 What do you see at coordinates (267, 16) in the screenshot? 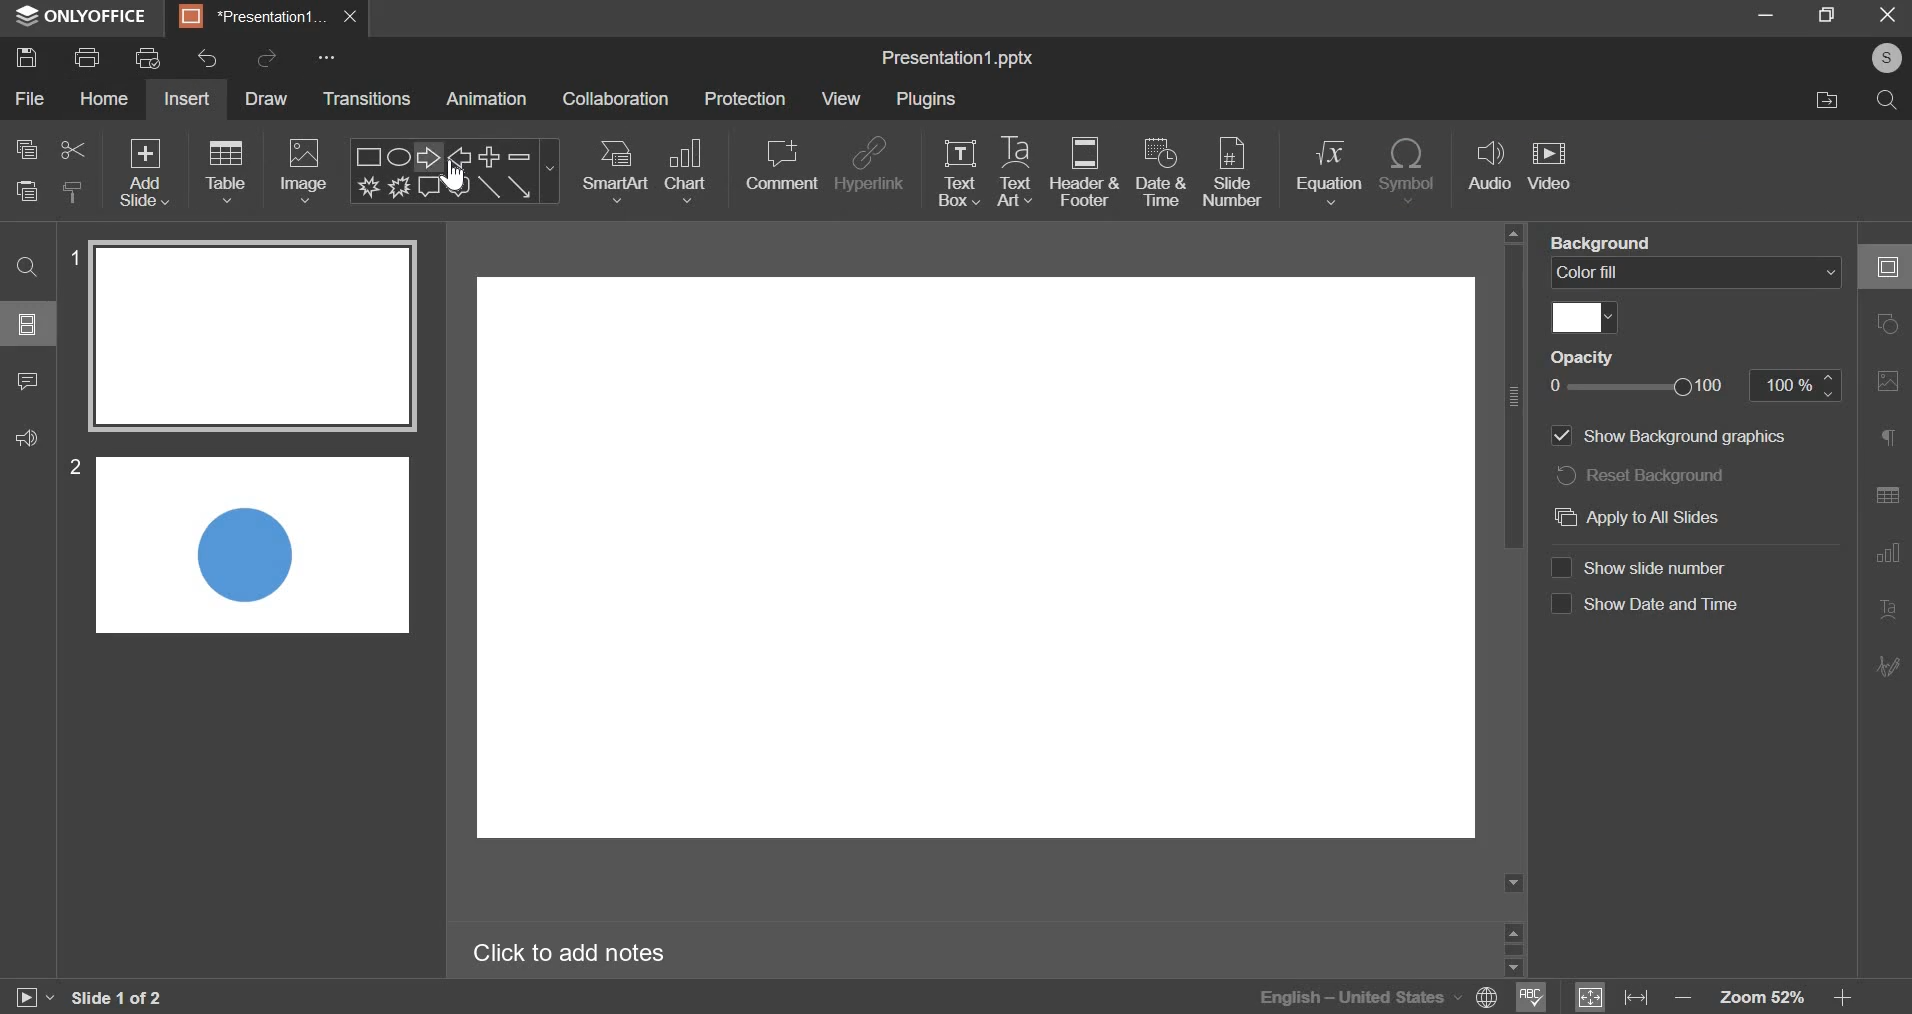
I see `presentation` at bounding box center [267, 16].